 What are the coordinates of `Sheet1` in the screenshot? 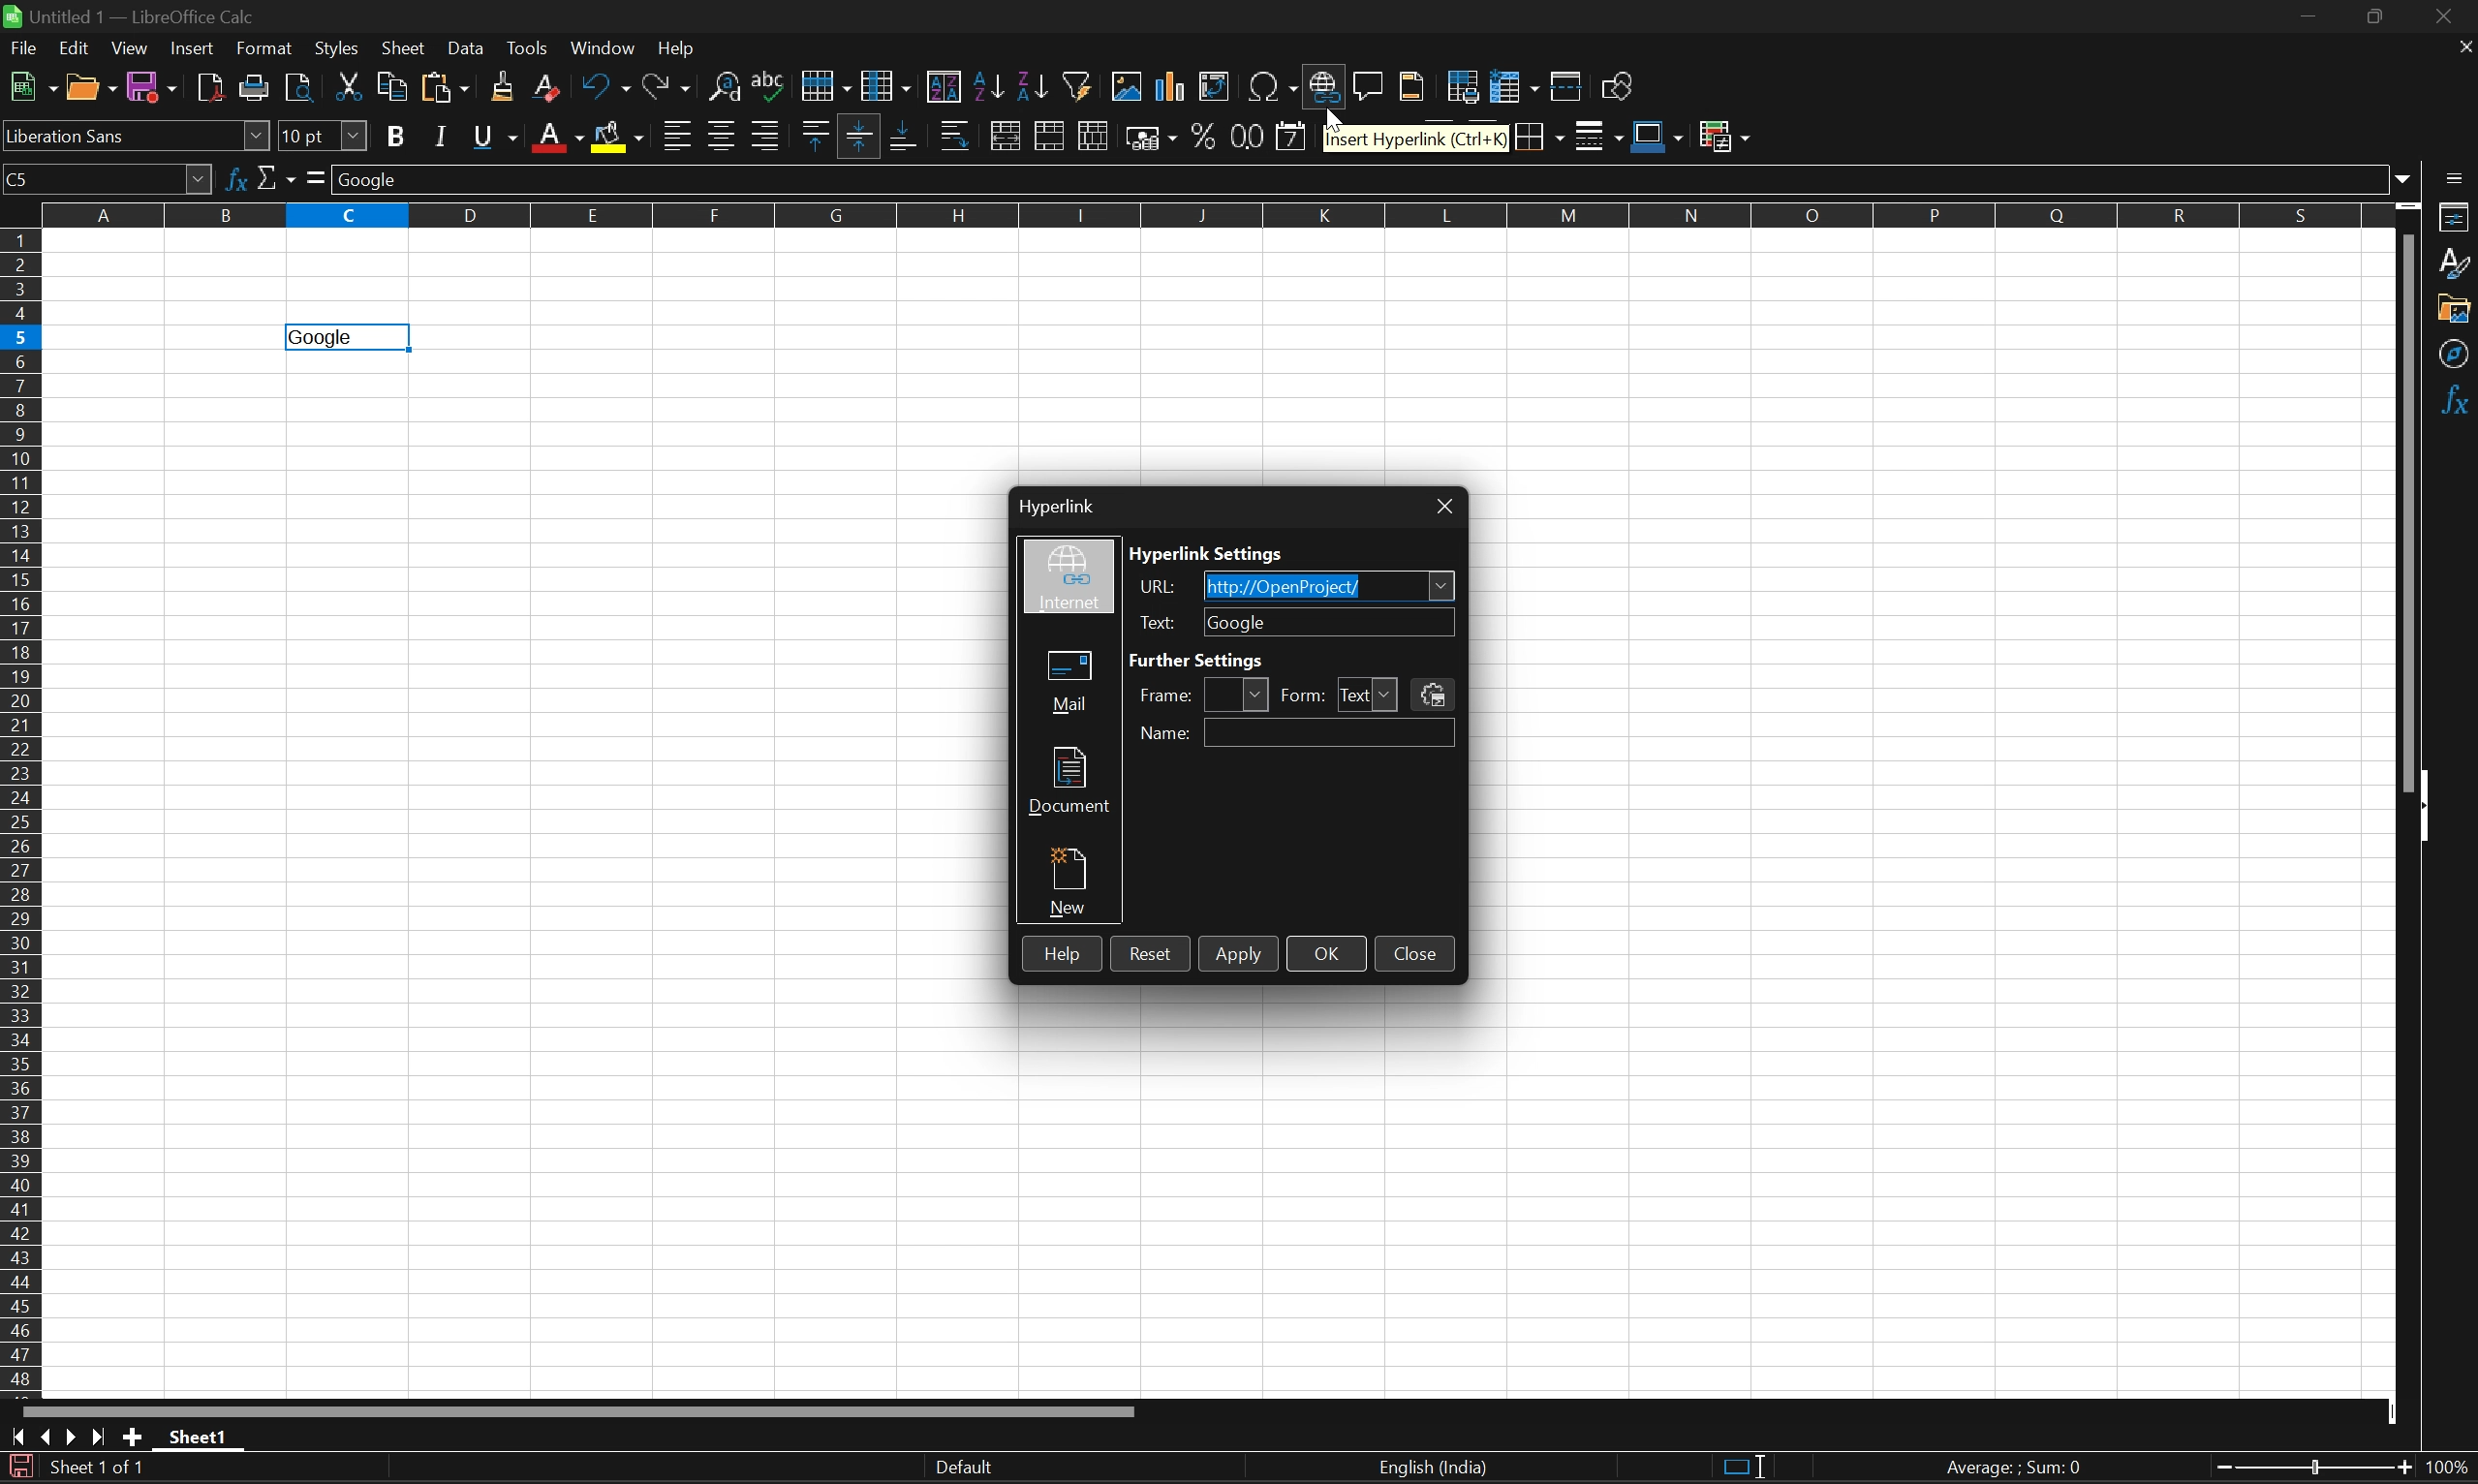 It's located at (200, 1437).